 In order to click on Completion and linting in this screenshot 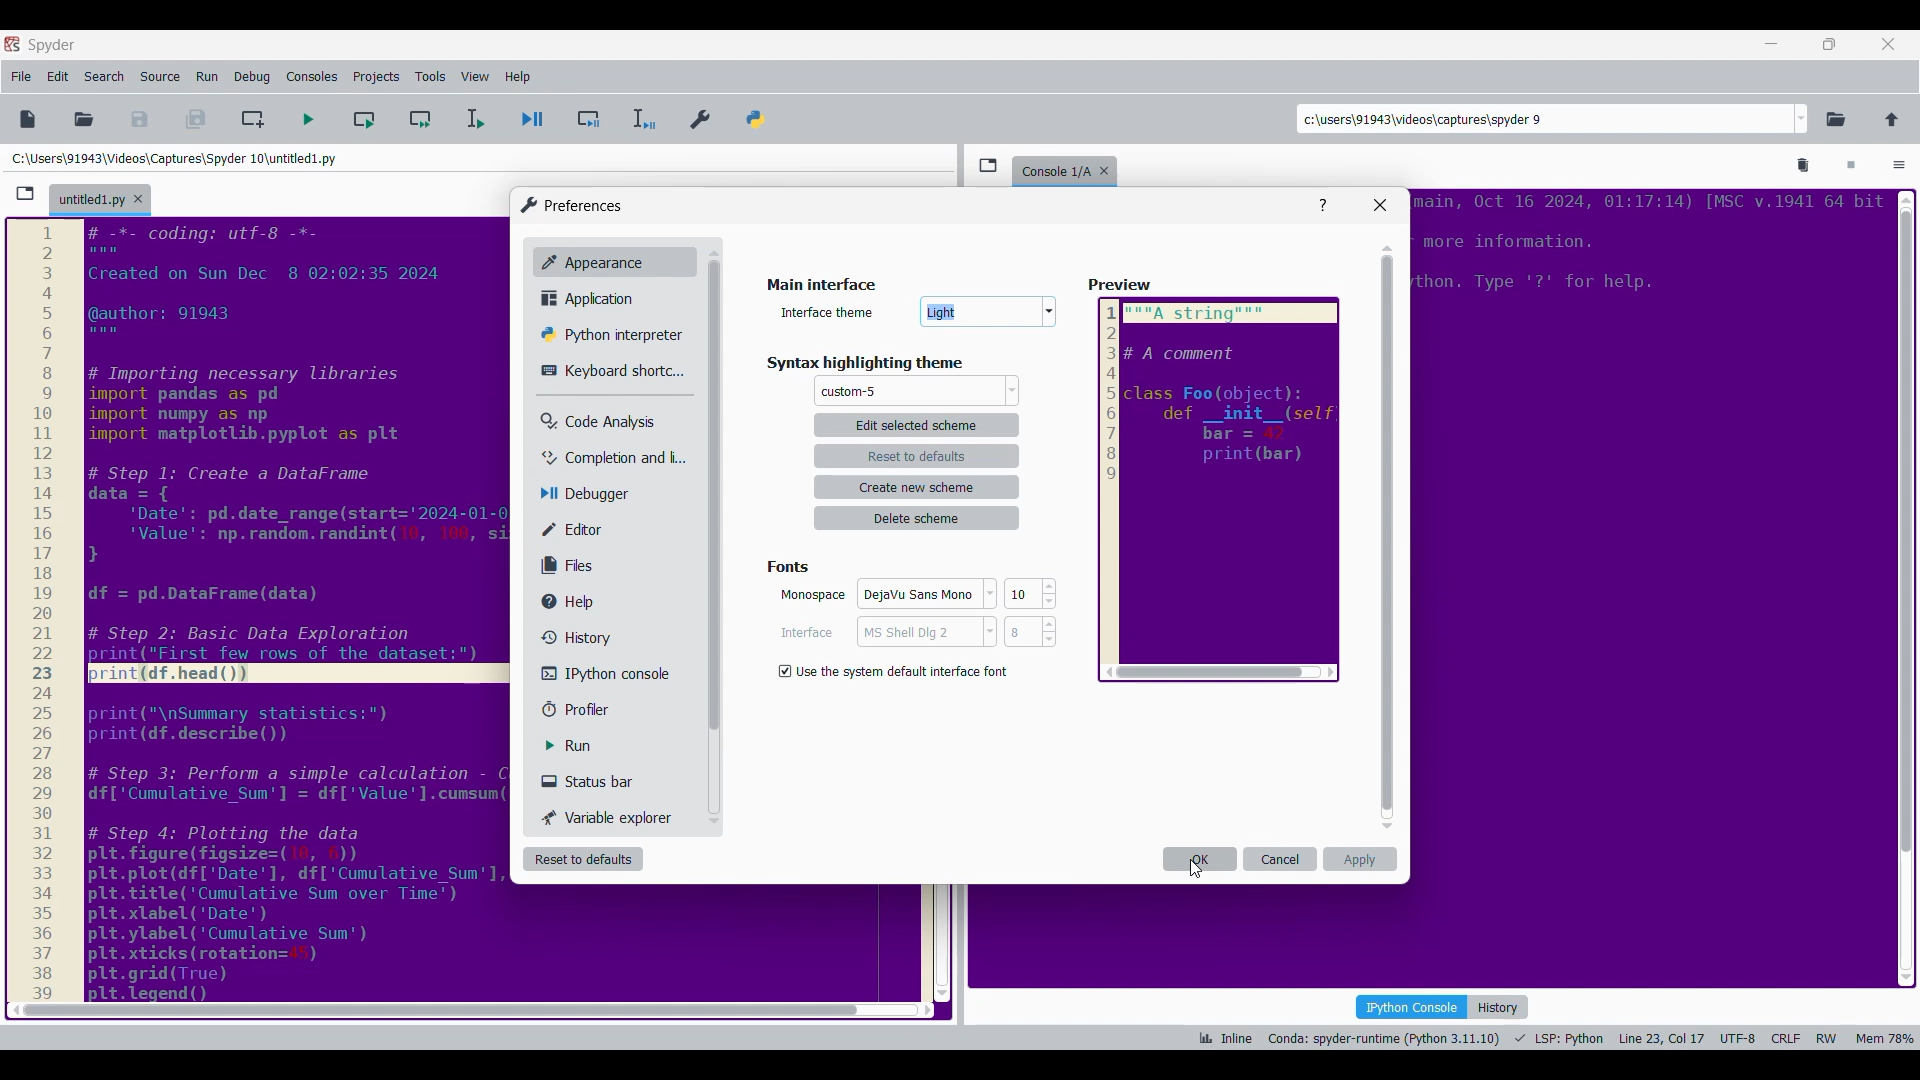, I will do `click(601, 458)`.